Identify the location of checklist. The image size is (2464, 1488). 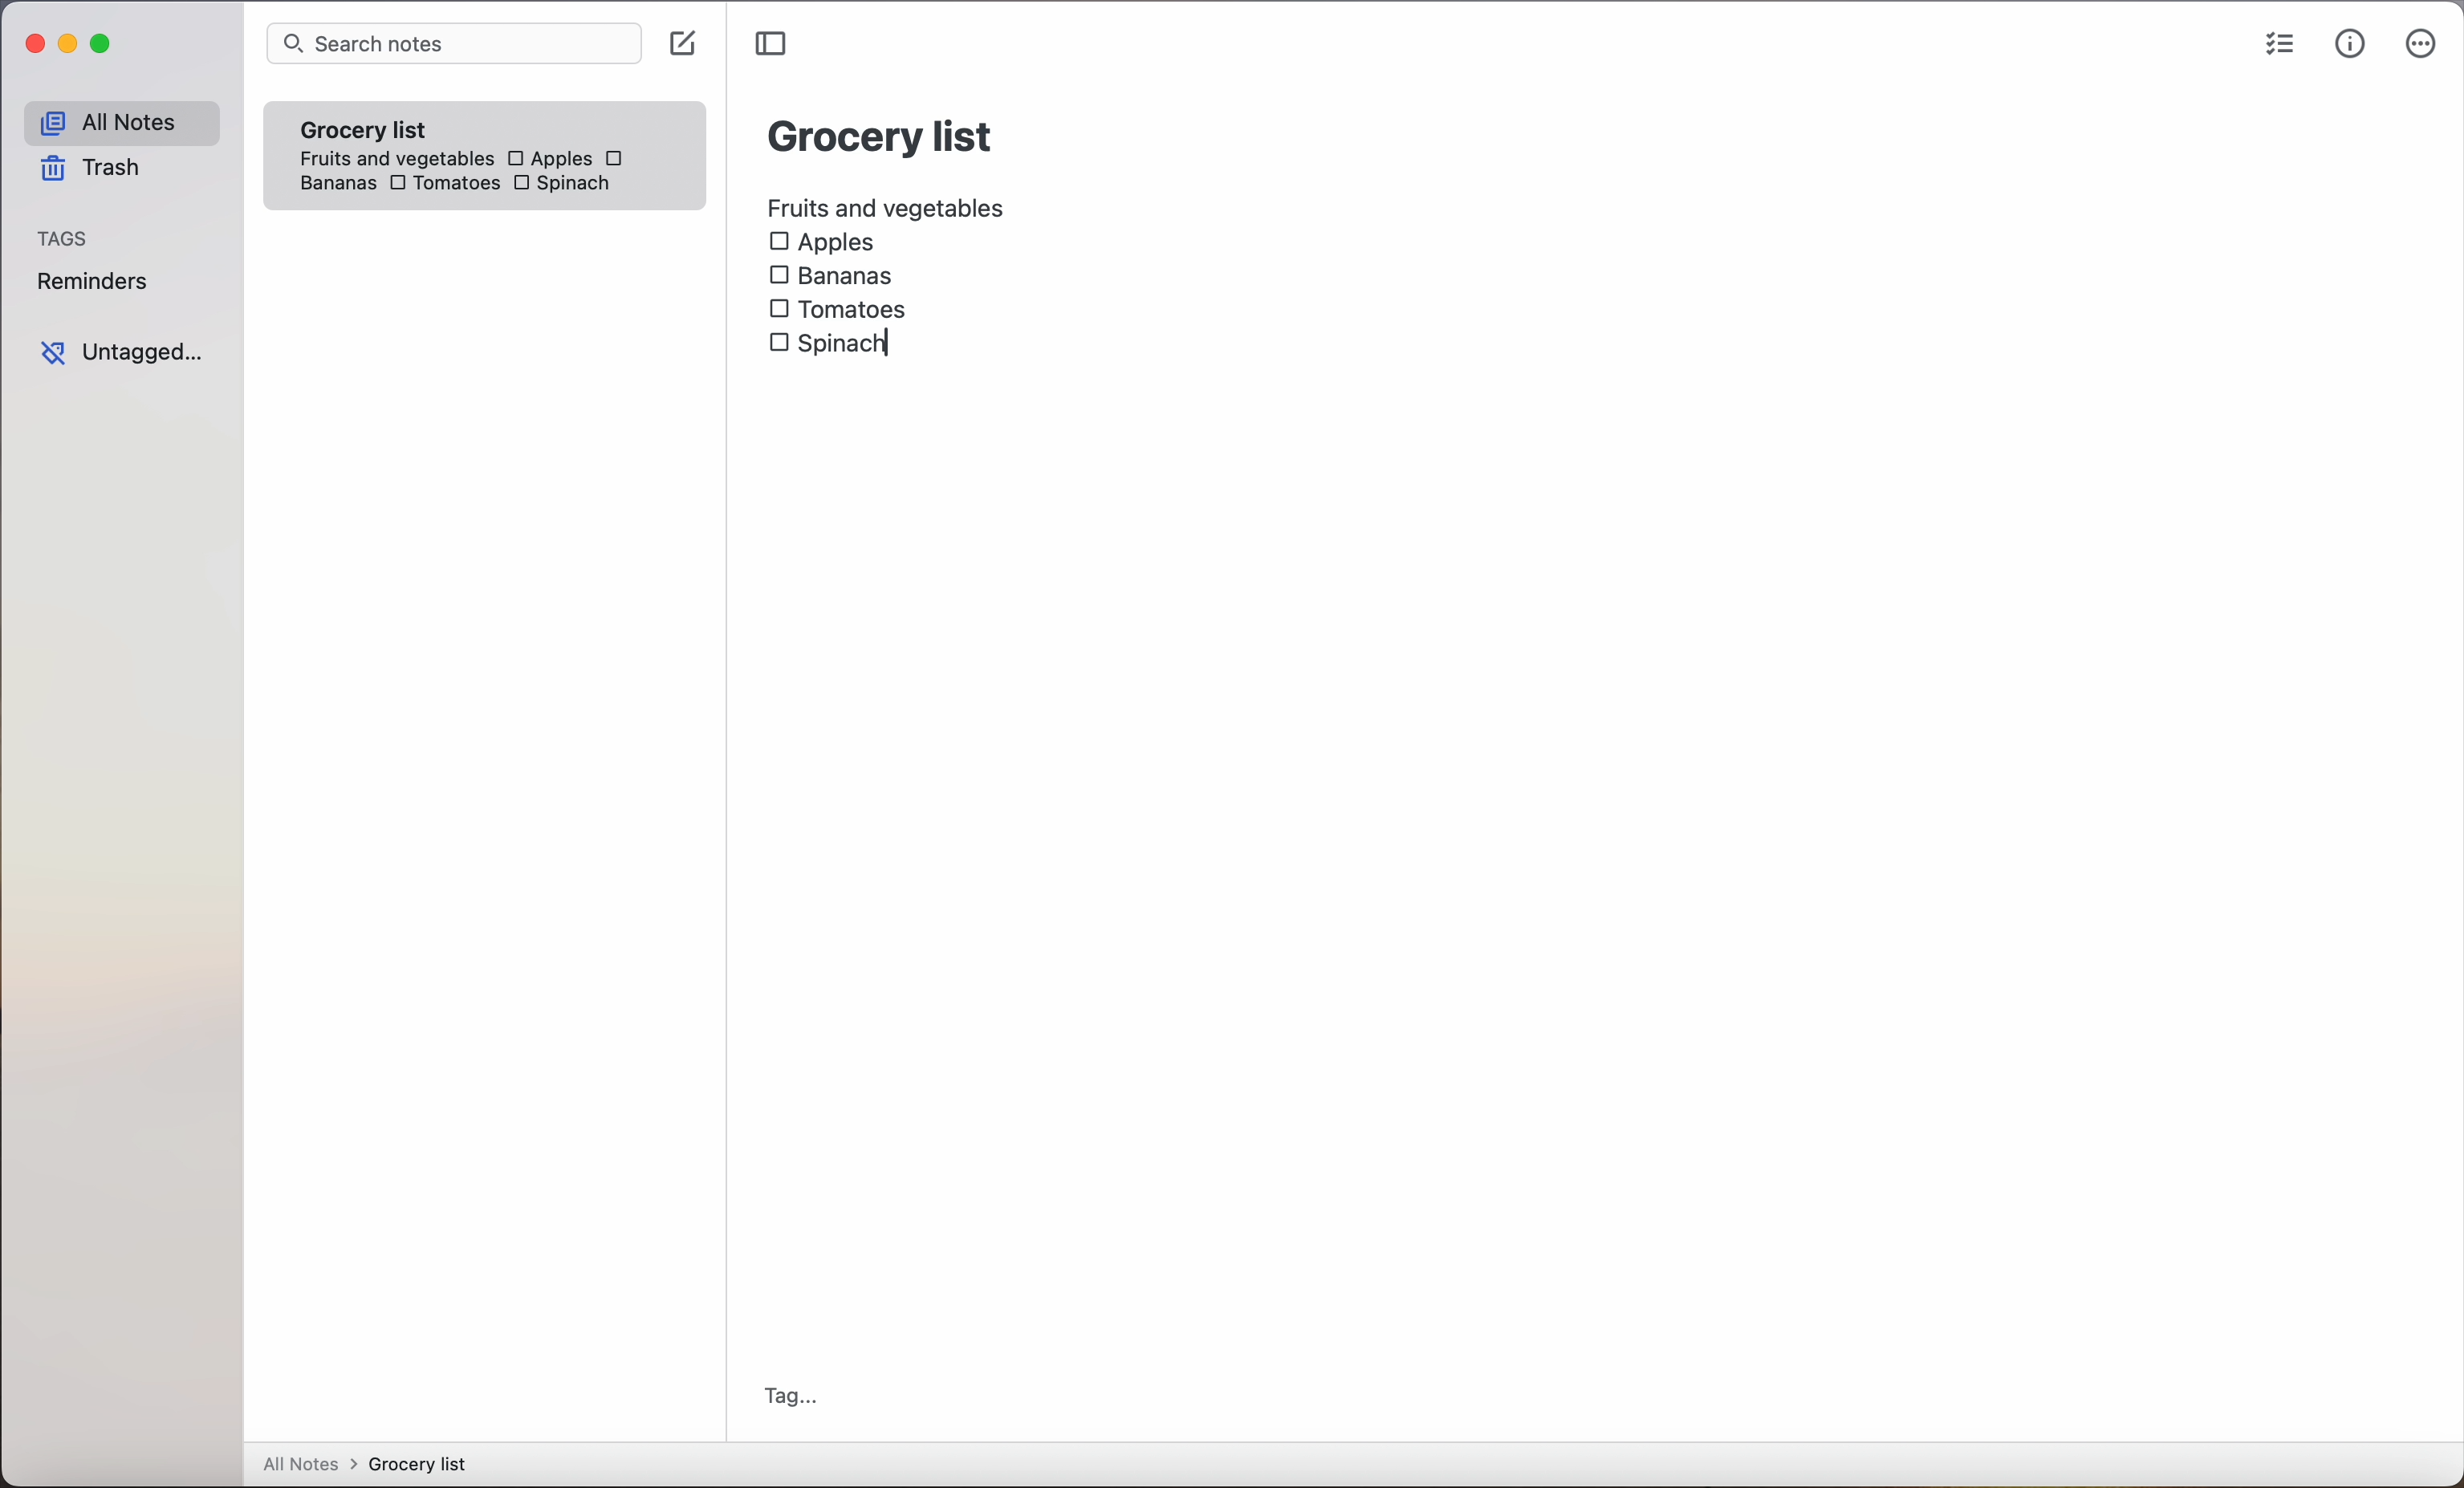
(2276, 47).